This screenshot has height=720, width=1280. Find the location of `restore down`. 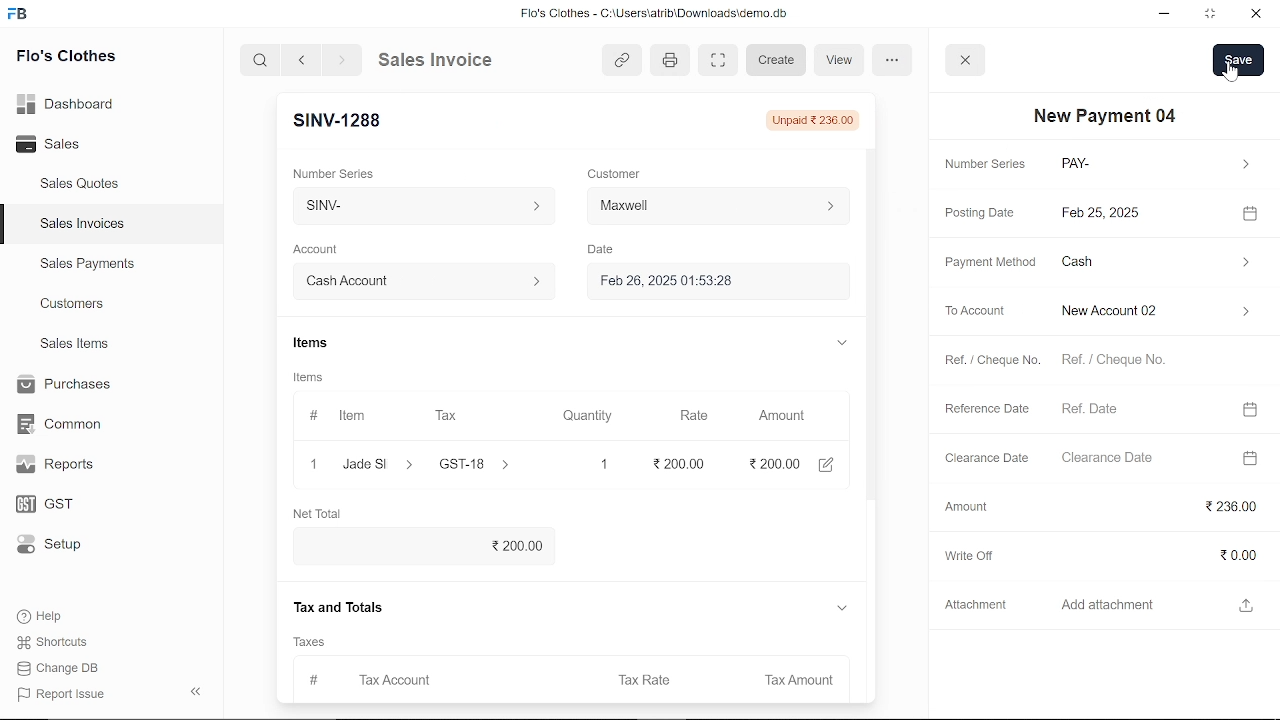

restore down is located at coordinates (1212, 15).